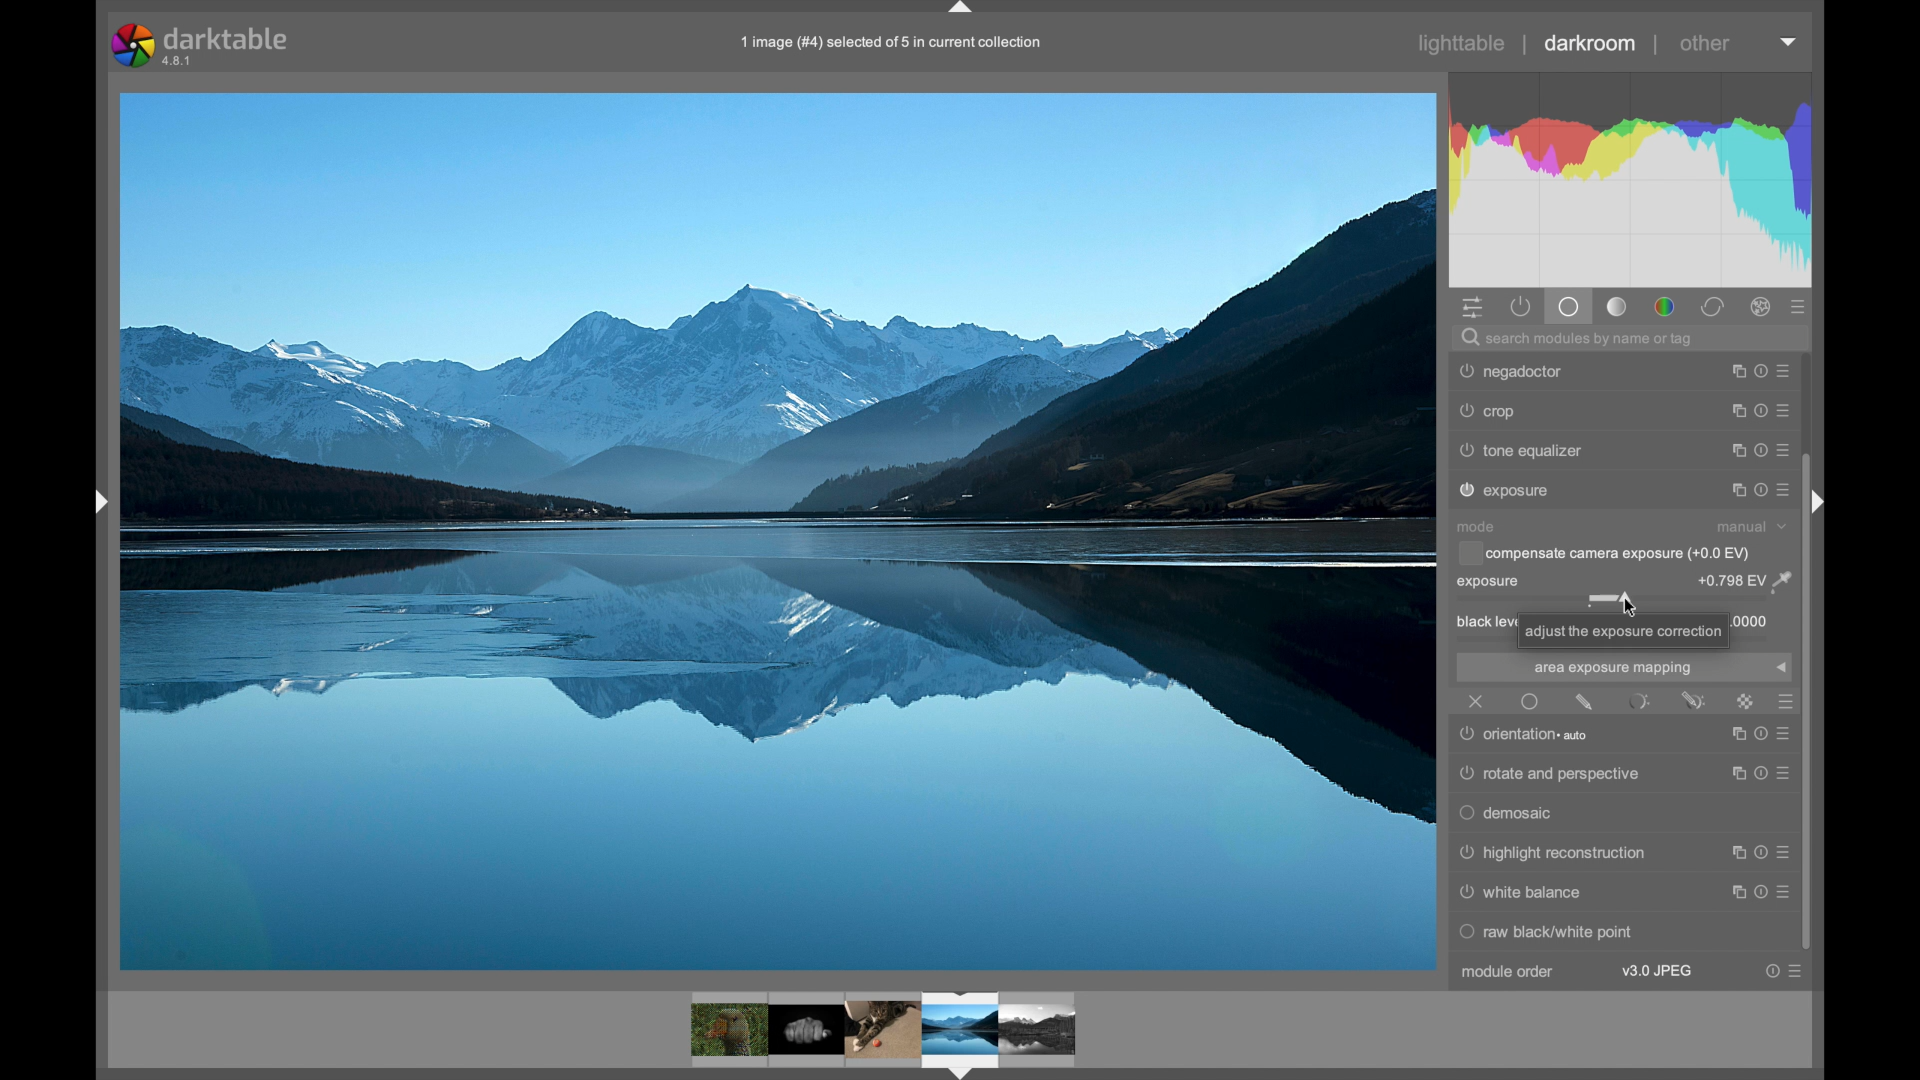 Image resolution: width=1920 pixels, height=1080 pixels. What do you see at coordinates (1589, 43) in the screenshot?
I see `darkroom` at bounding box center [1589, 43].